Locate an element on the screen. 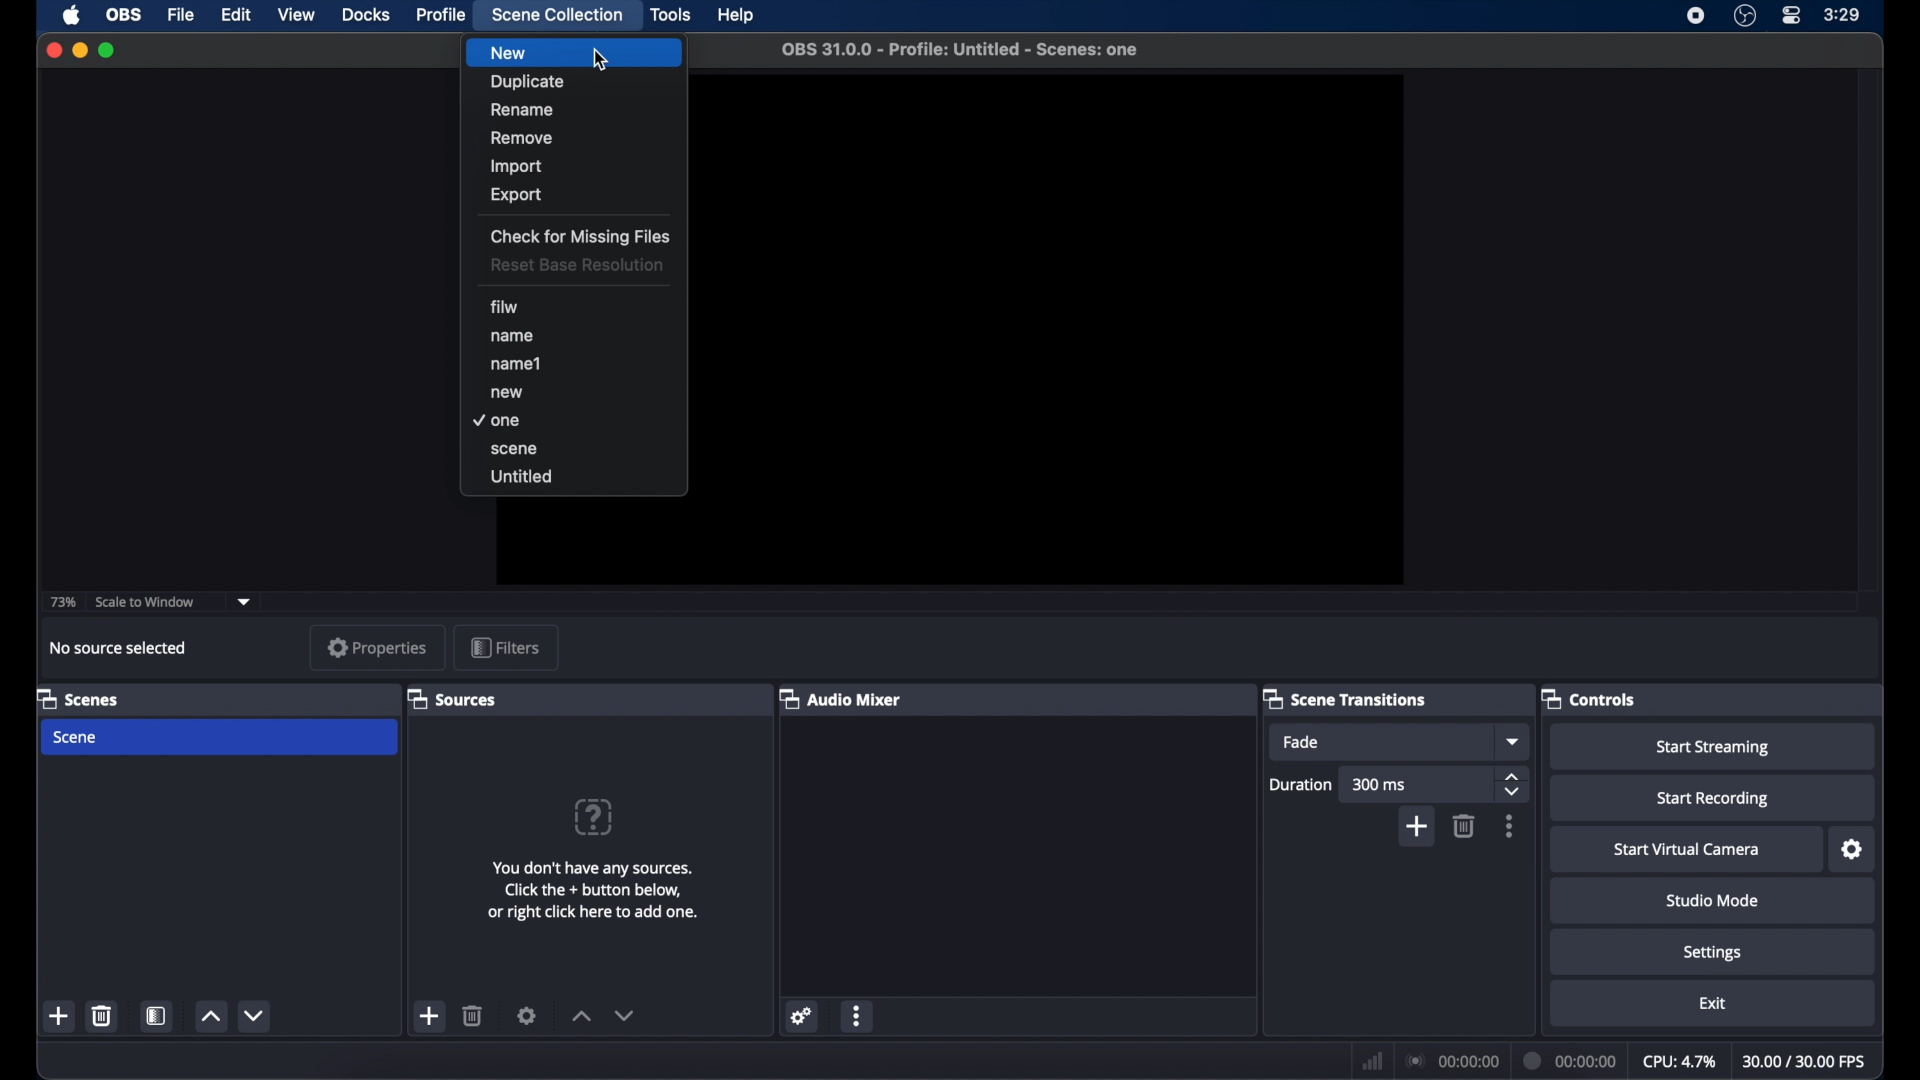 The height and width of the screenshot is (1080, 1920). docks is located at coordinates (366, 15).